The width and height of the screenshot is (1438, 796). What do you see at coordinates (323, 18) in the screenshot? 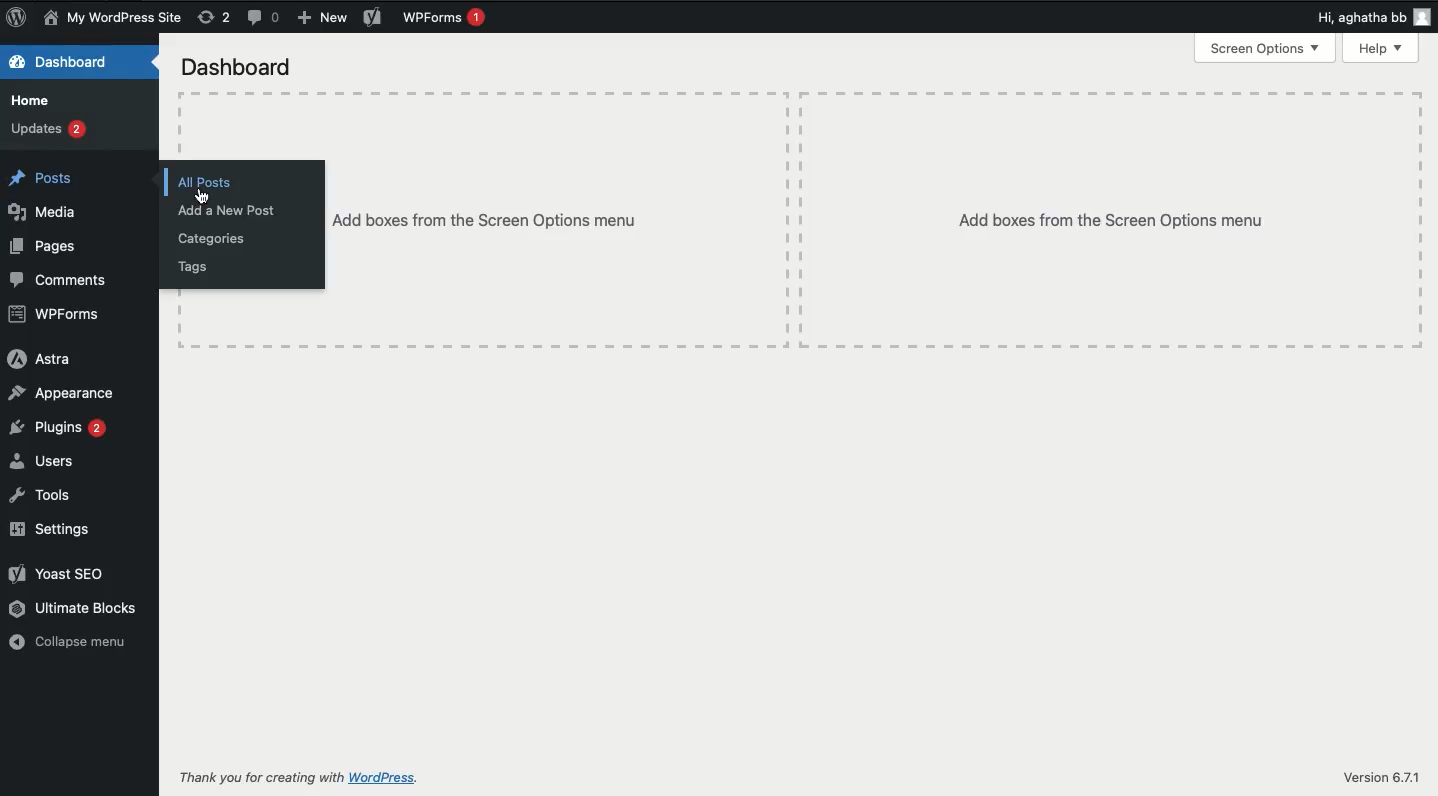
I see `New` at bounding box center [323, 18].